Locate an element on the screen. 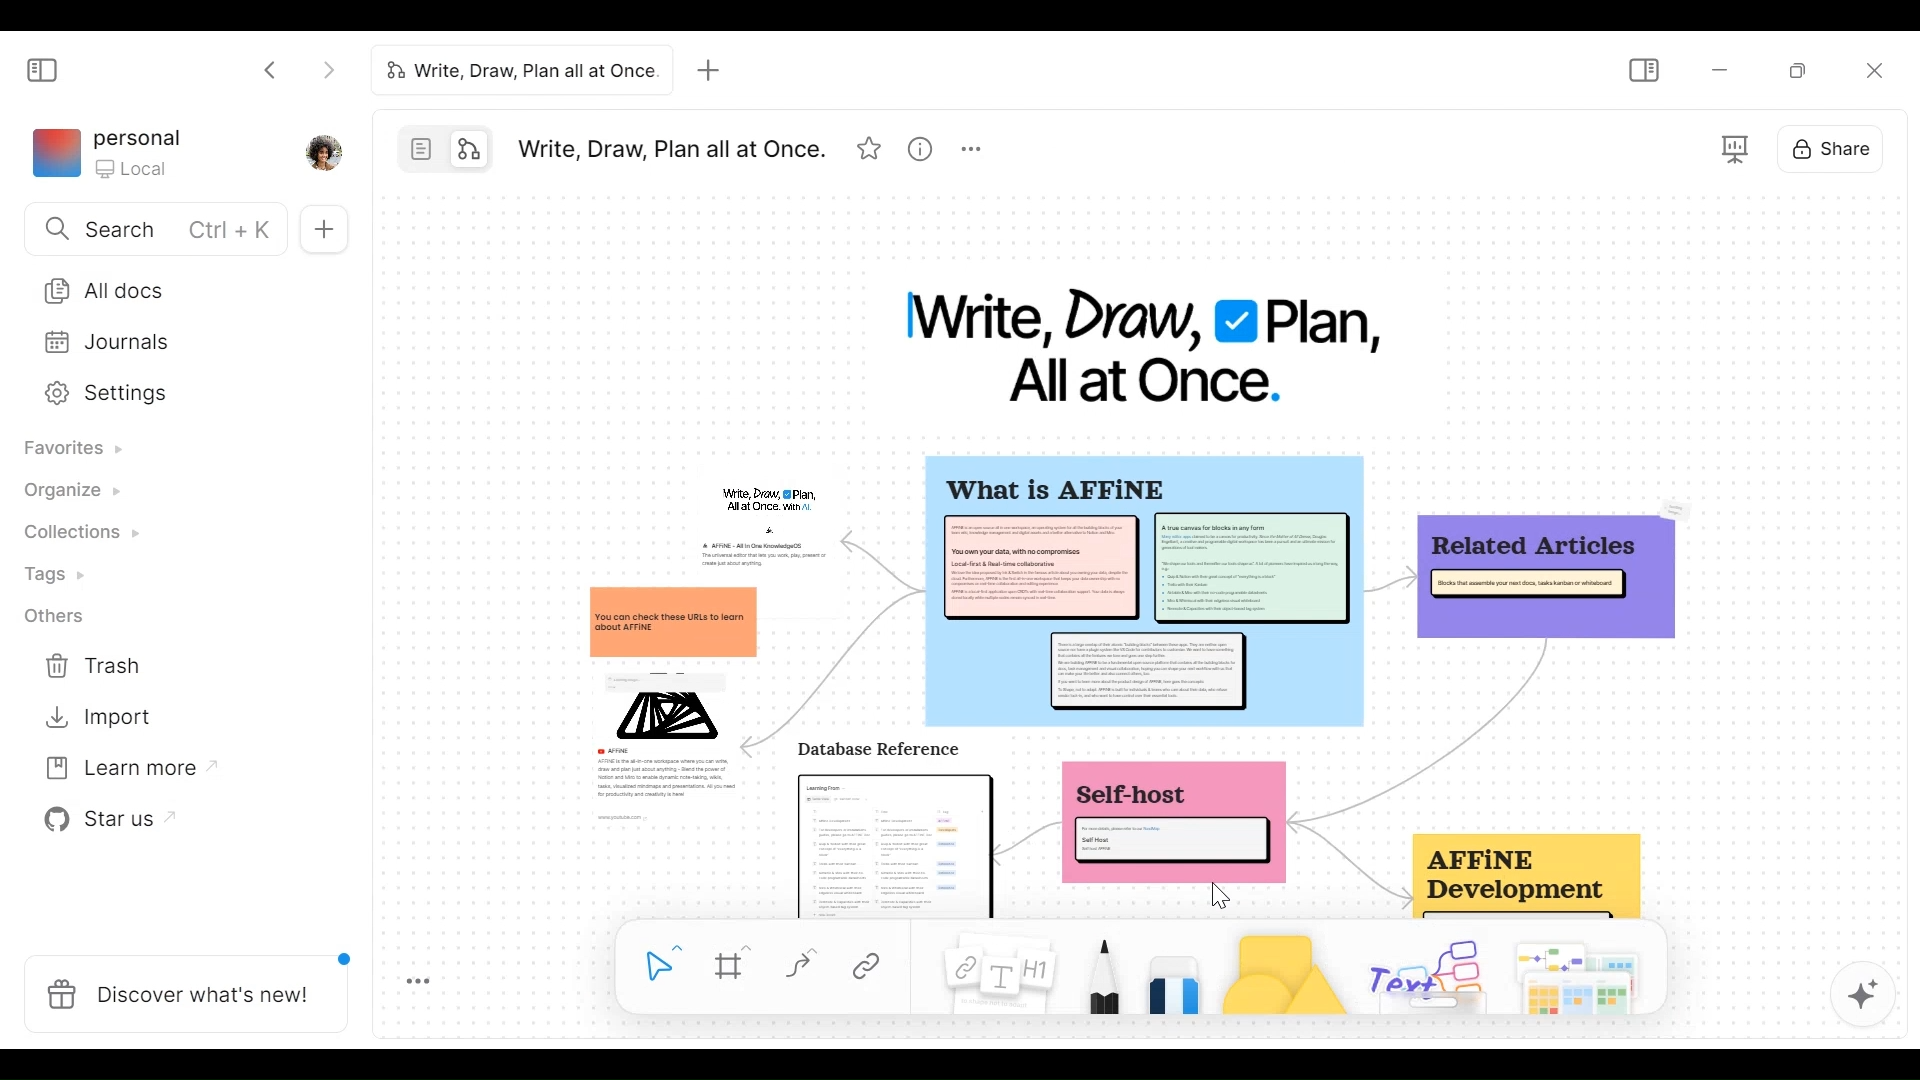  Search bar is located at coordinates (156, 228).